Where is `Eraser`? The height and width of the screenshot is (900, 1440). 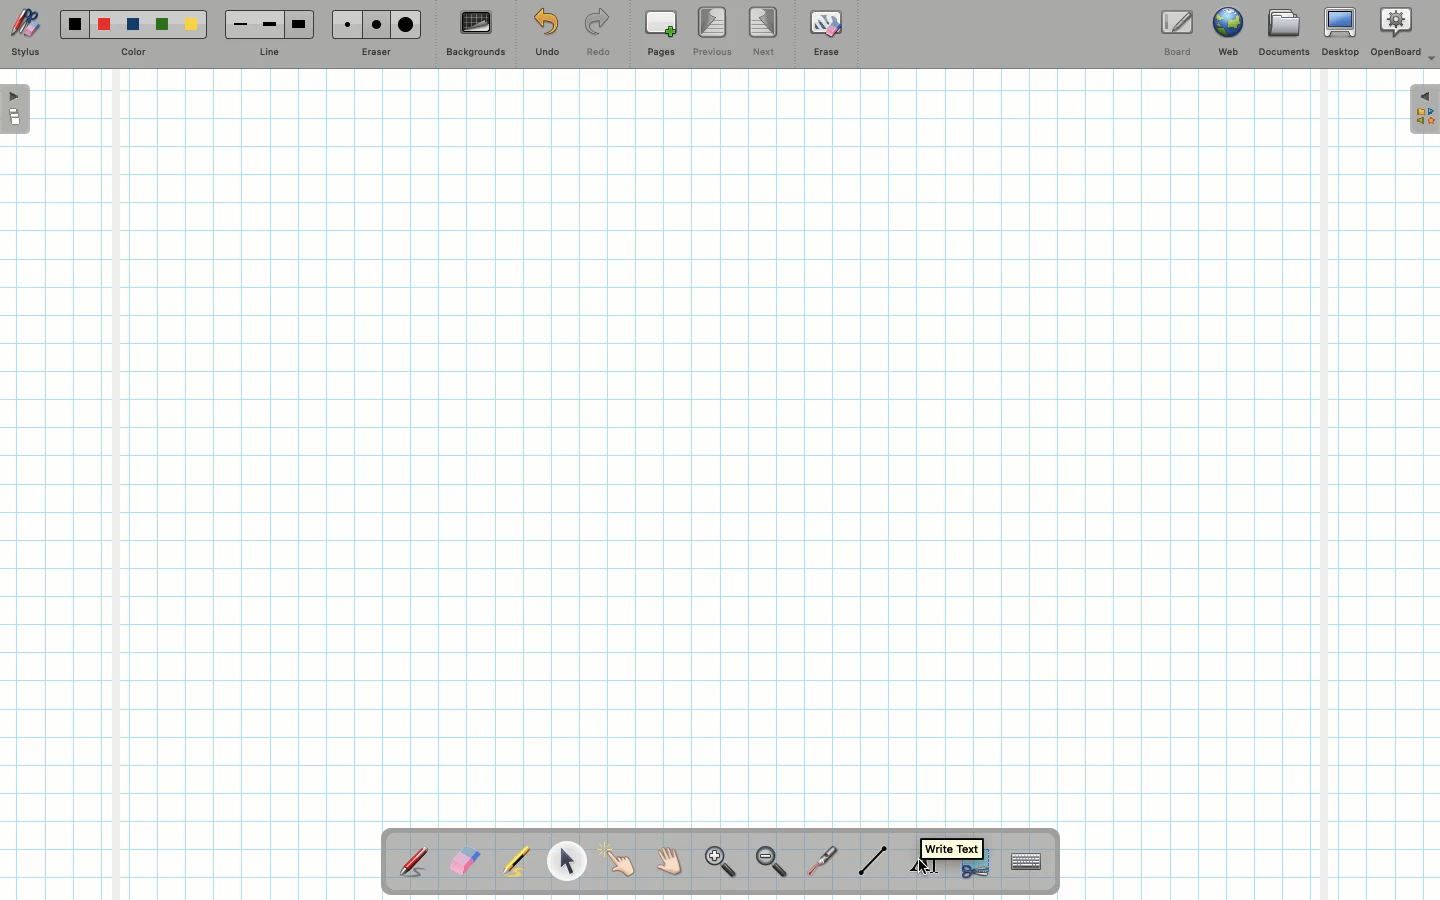 Eraser is located at coordinates (375, 54).